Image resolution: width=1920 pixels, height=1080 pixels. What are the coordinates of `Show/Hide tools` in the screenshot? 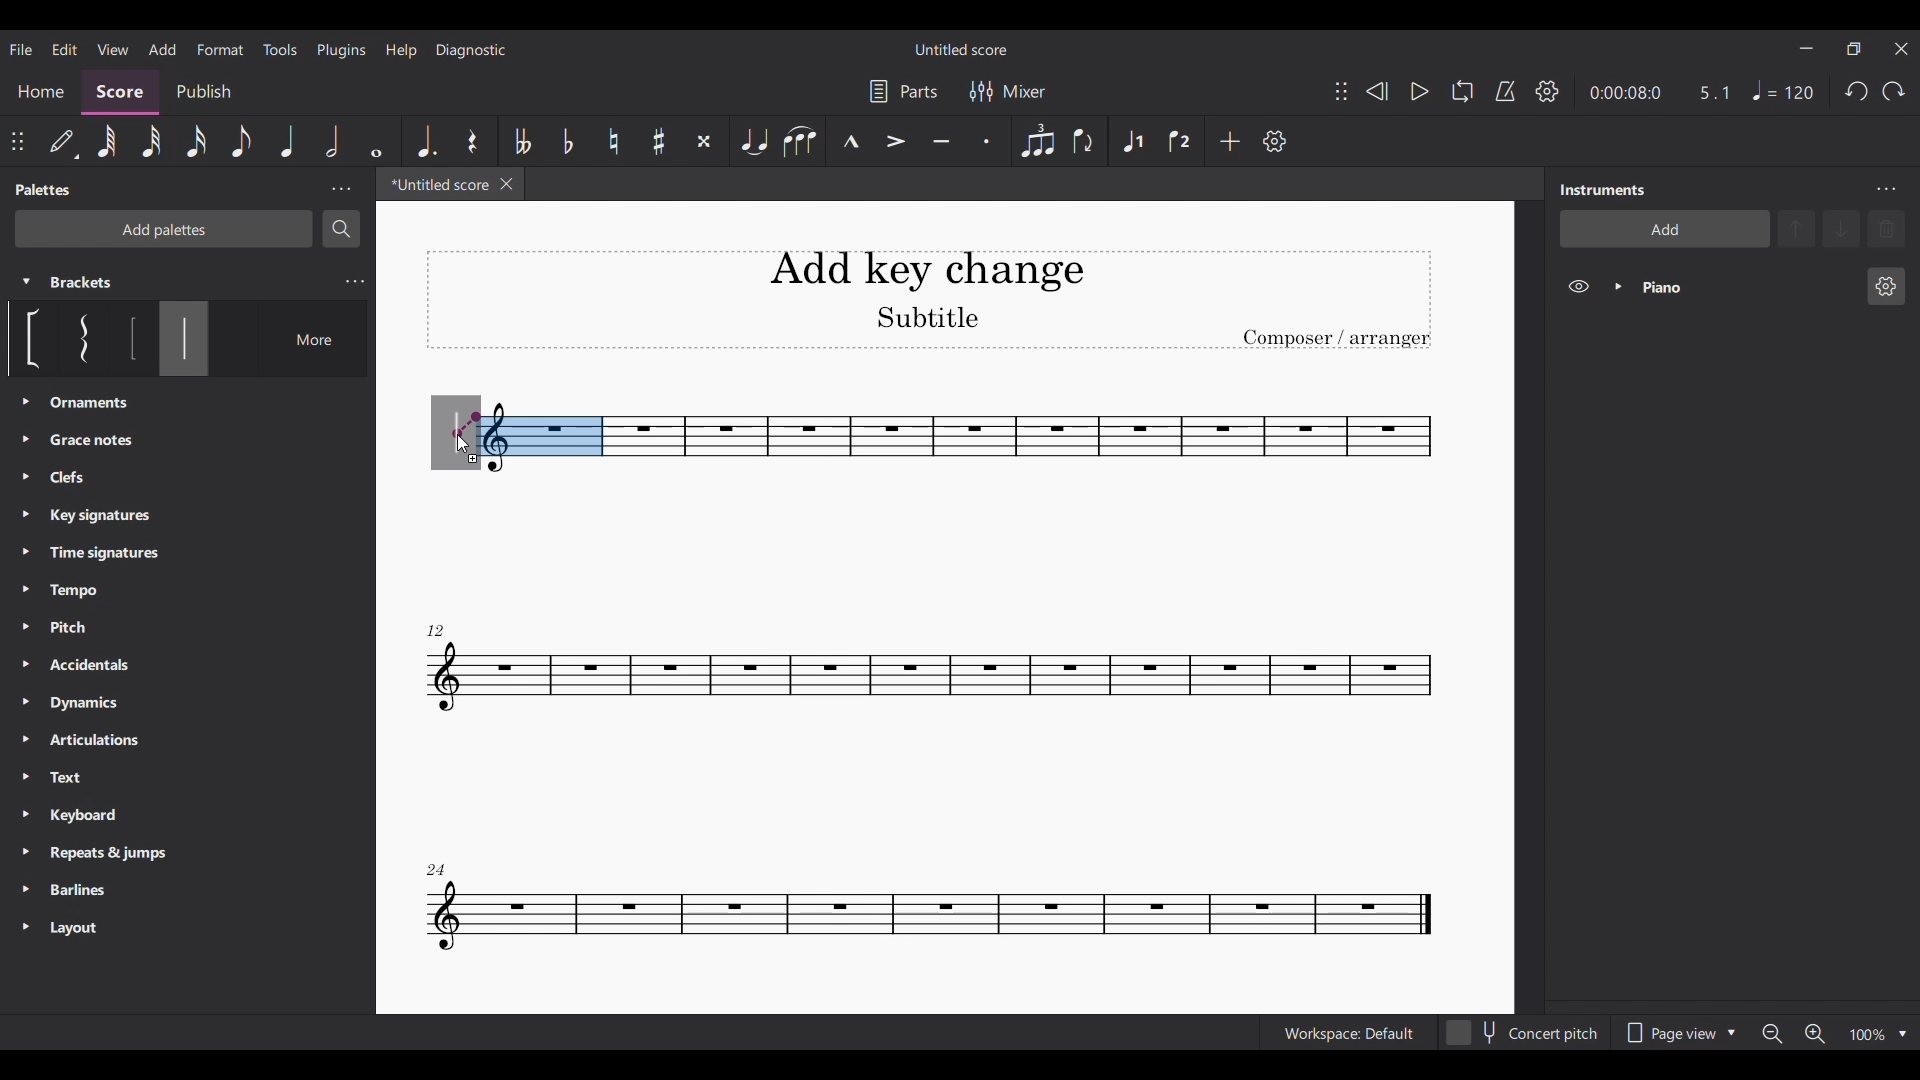 It's located at (1547, 91).